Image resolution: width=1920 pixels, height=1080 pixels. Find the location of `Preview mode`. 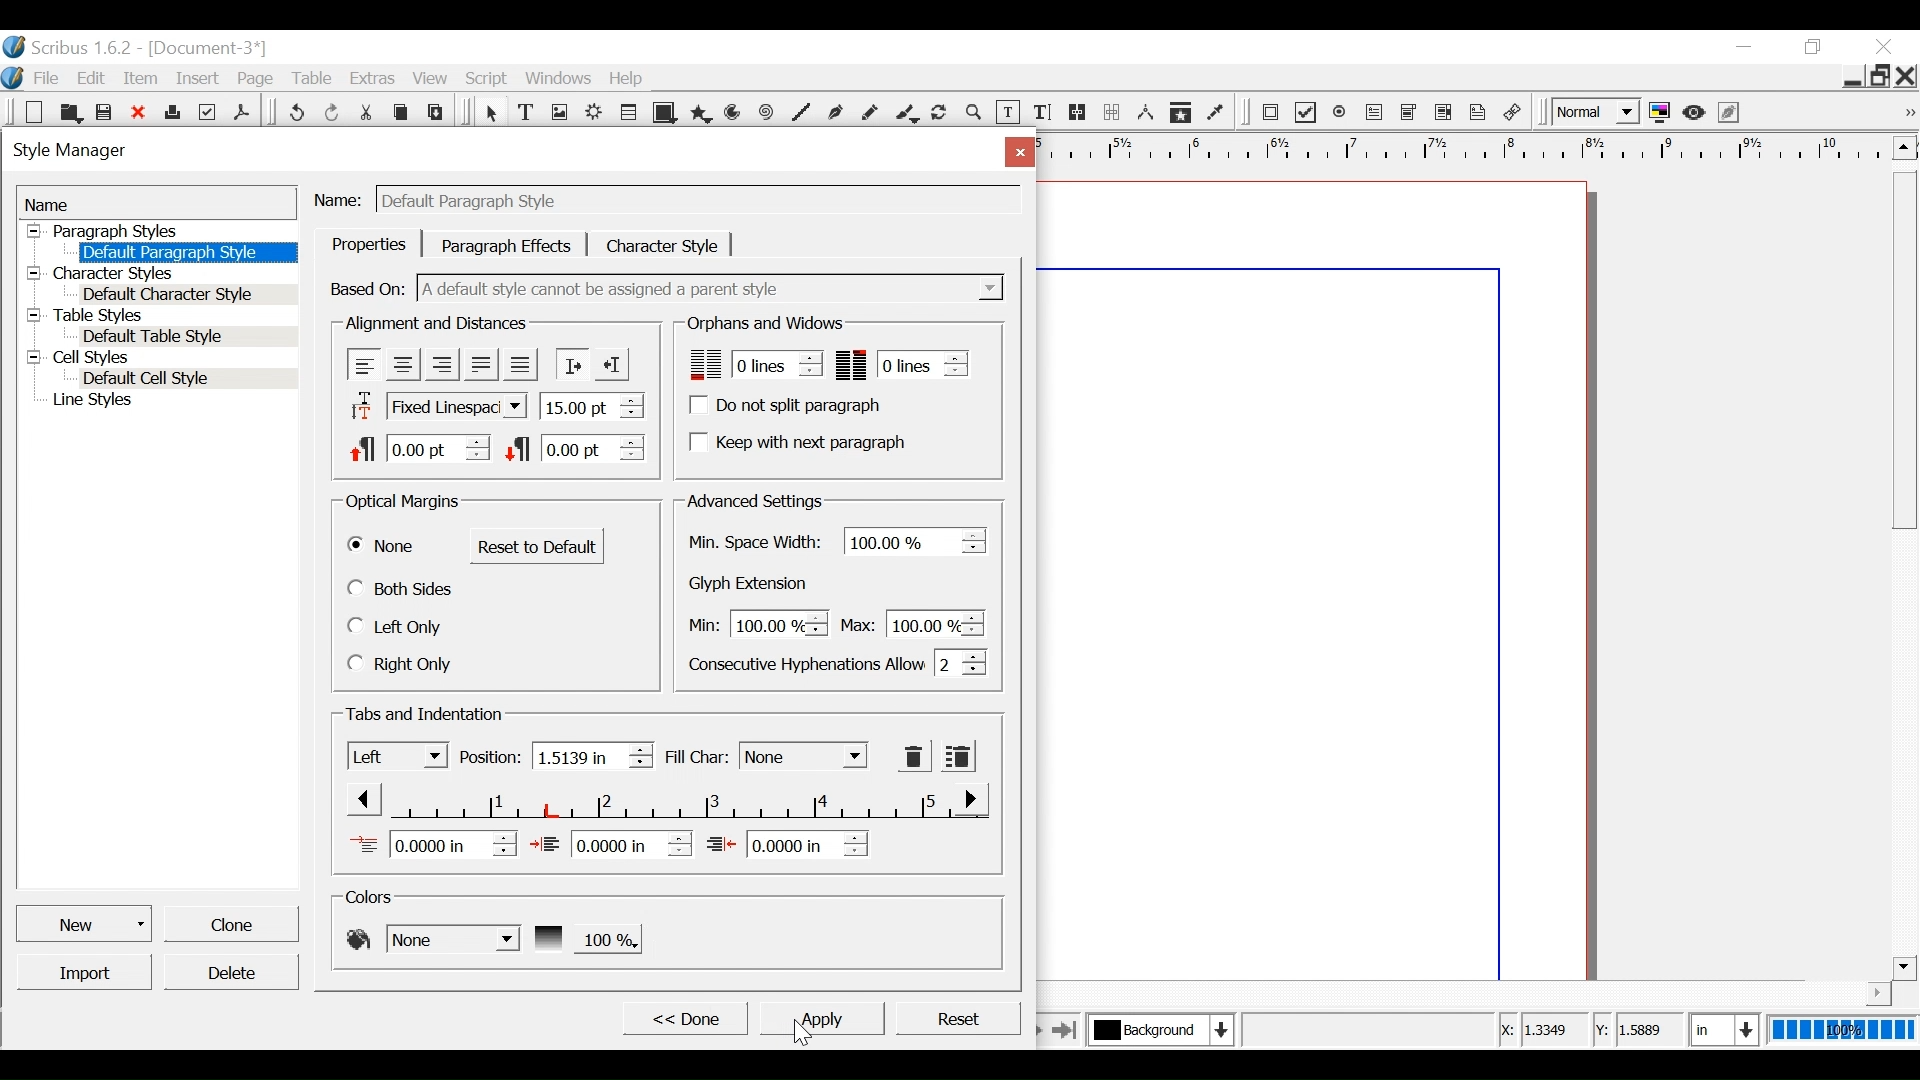

Preview mode is located at coordinates (1696, 112).